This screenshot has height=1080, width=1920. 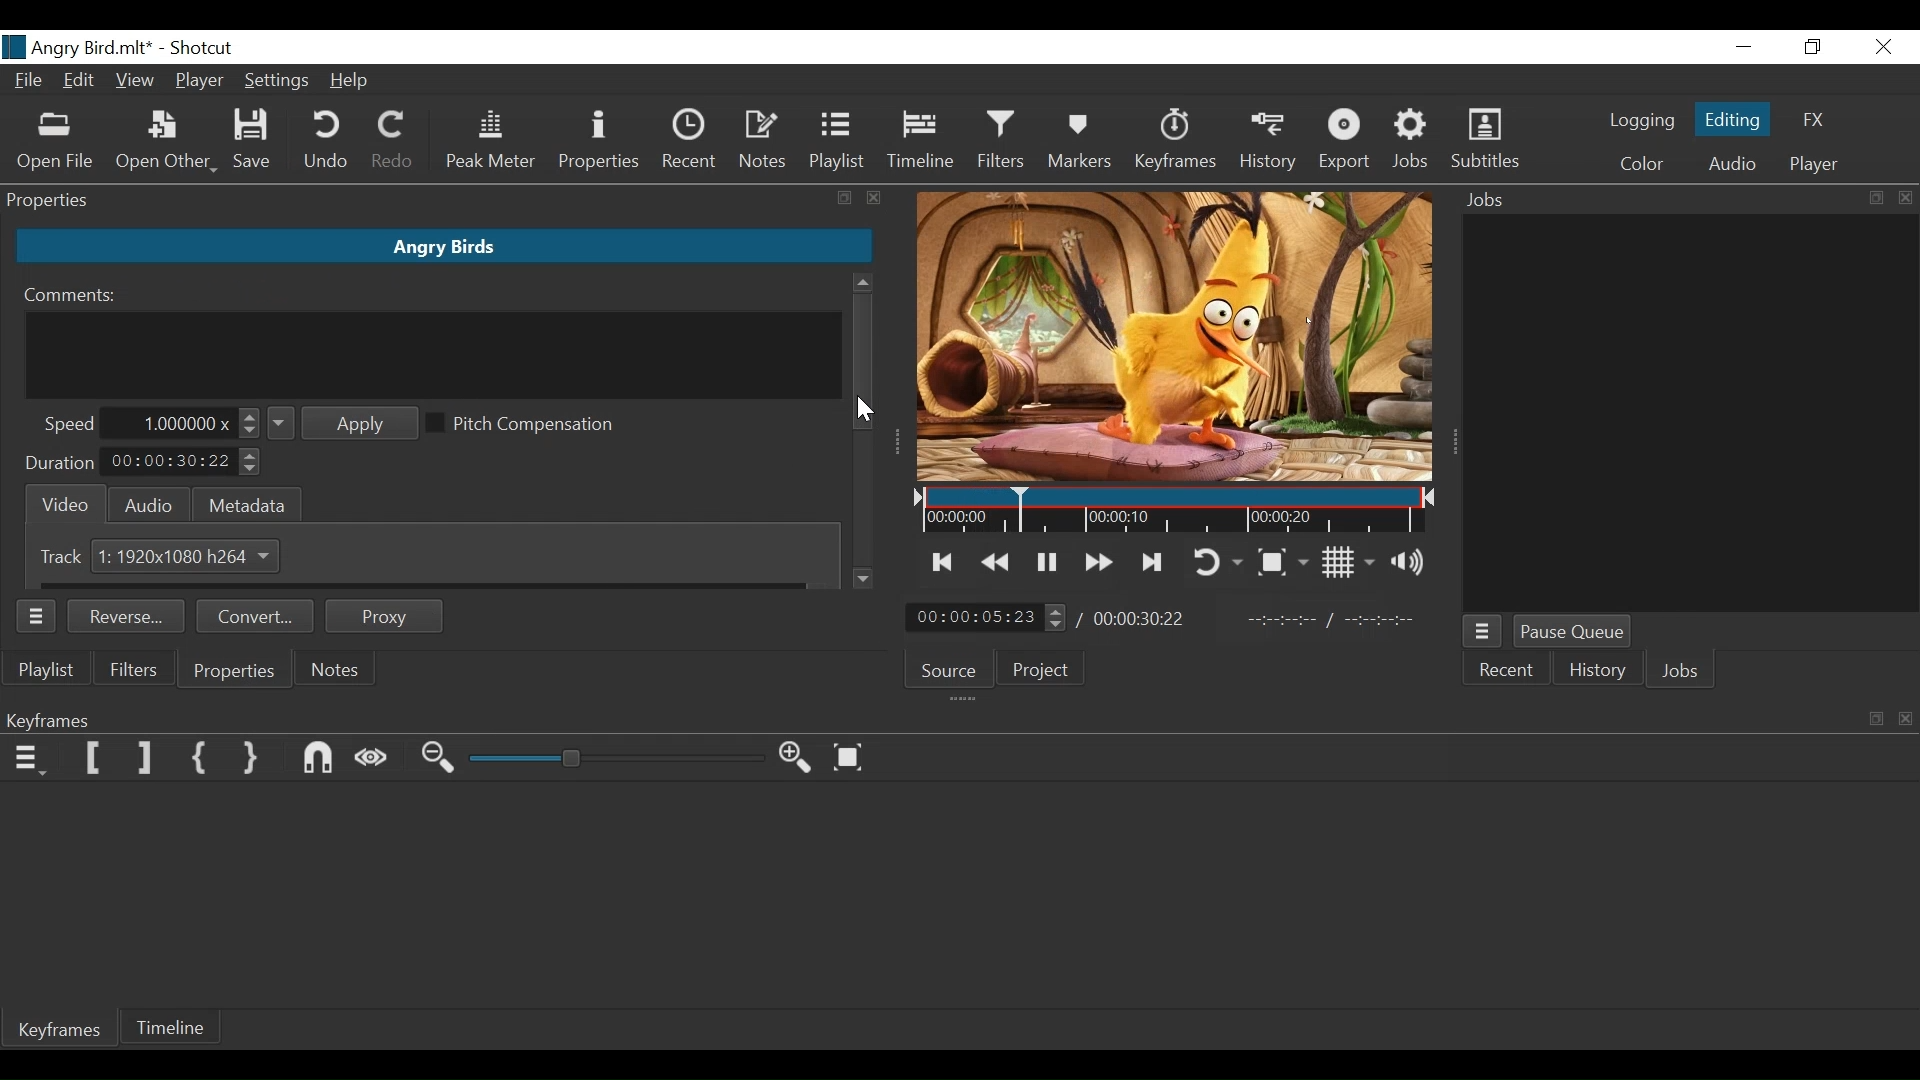 I want to click on Timeline, so click(x=919, y=144).